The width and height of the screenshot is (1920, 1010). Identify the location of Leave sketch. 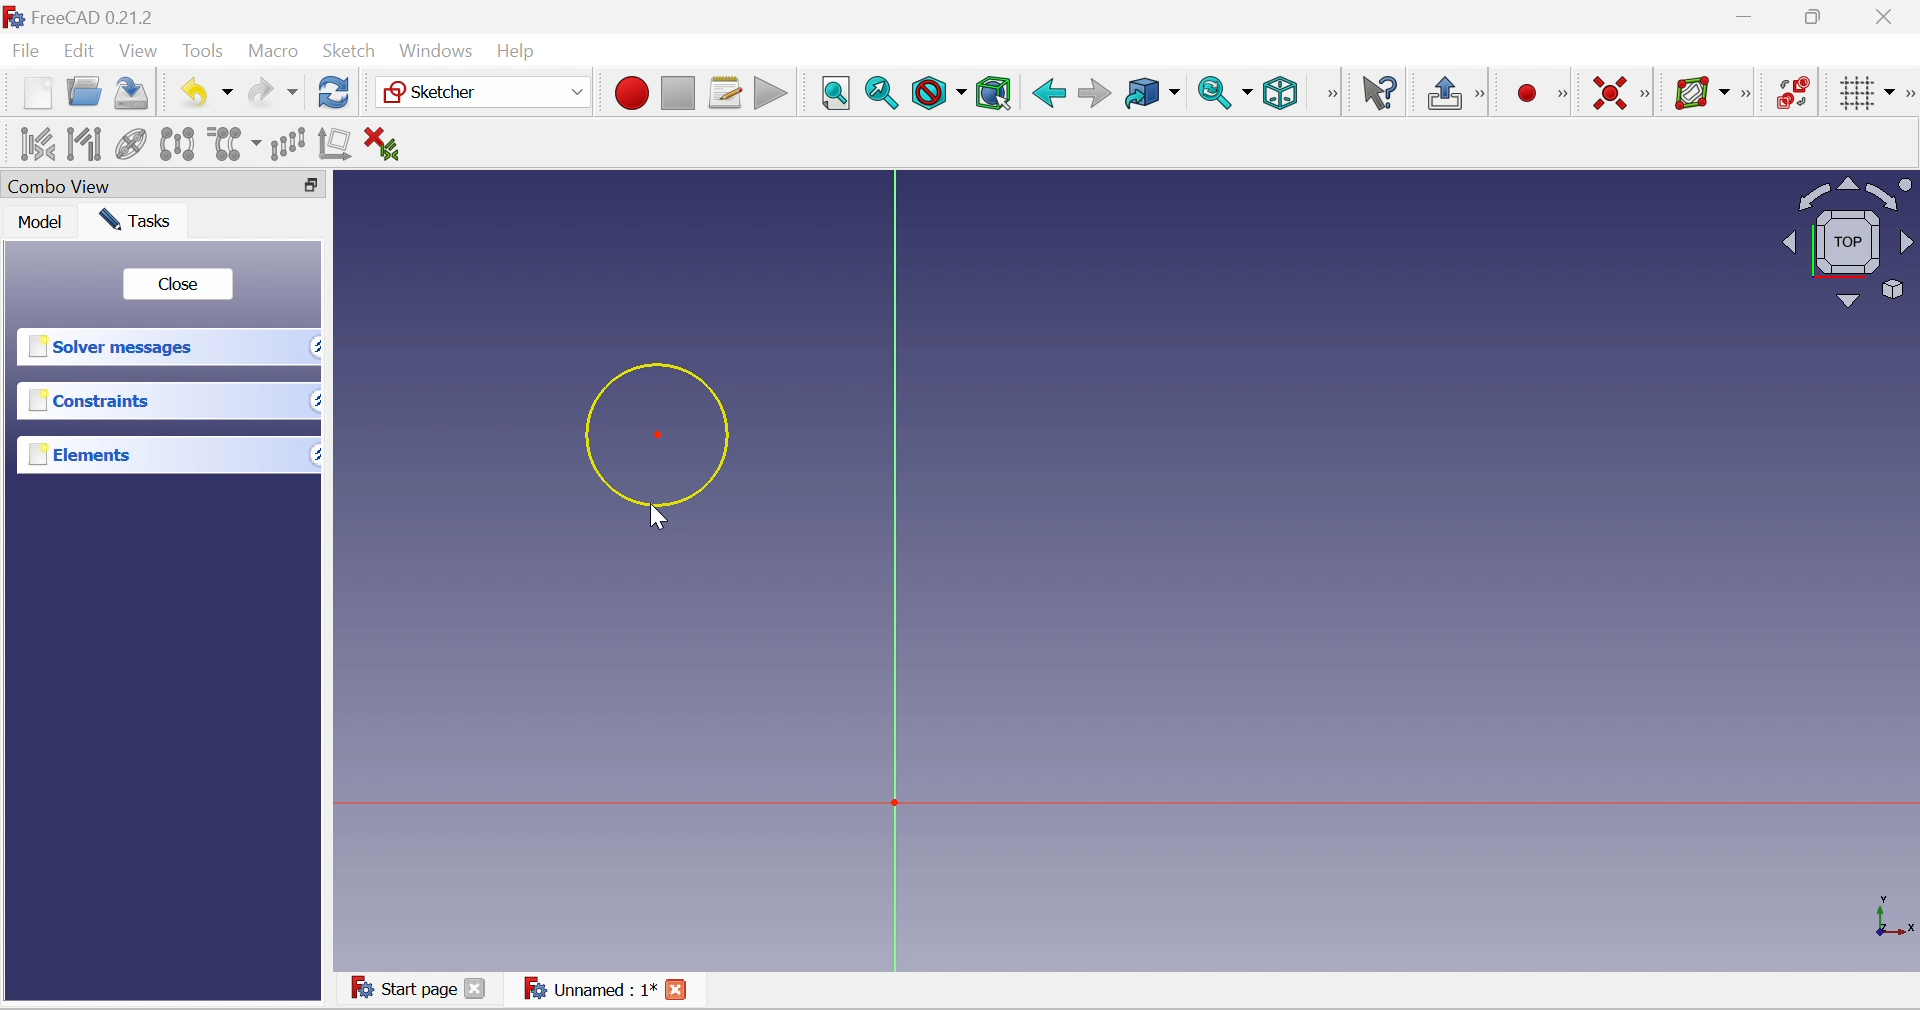
(1445, 92).